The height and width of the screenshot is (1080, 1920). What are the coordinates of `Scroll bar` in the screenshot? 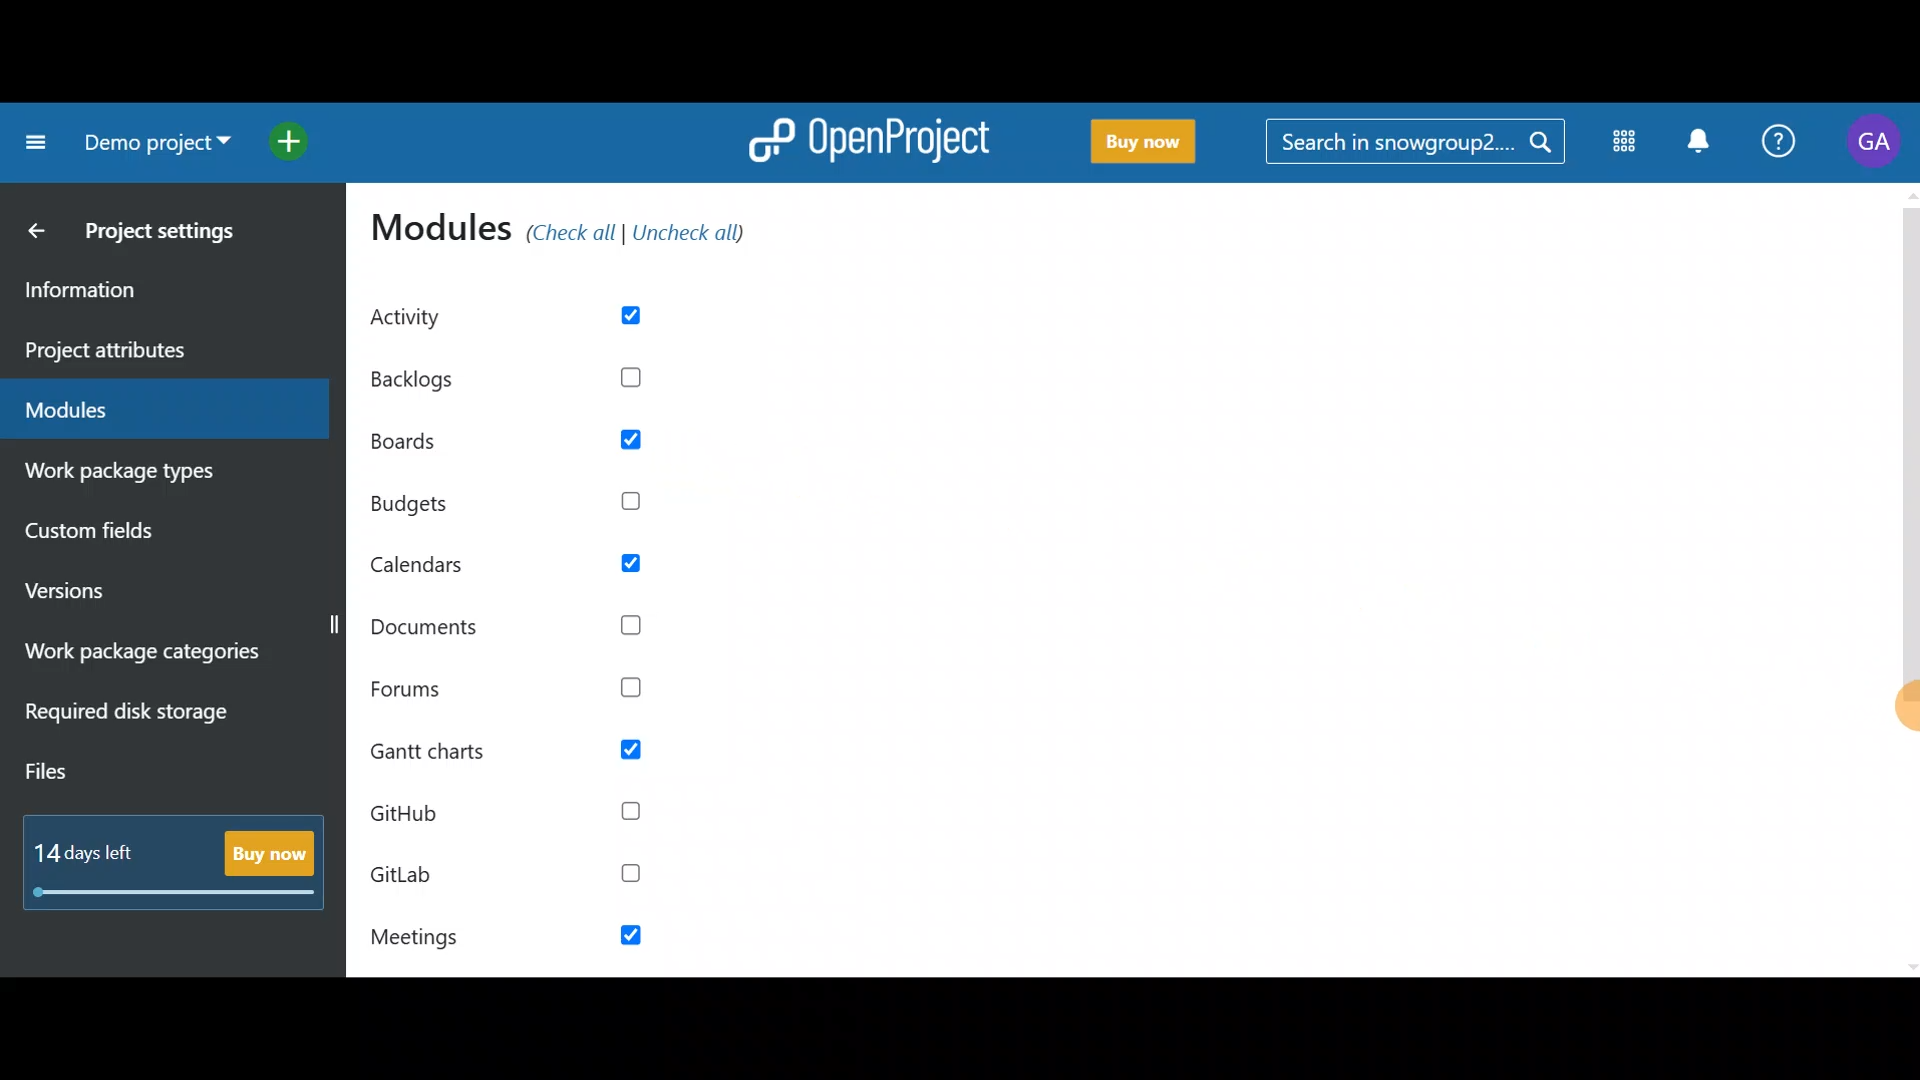 It's located at (1908, 579).